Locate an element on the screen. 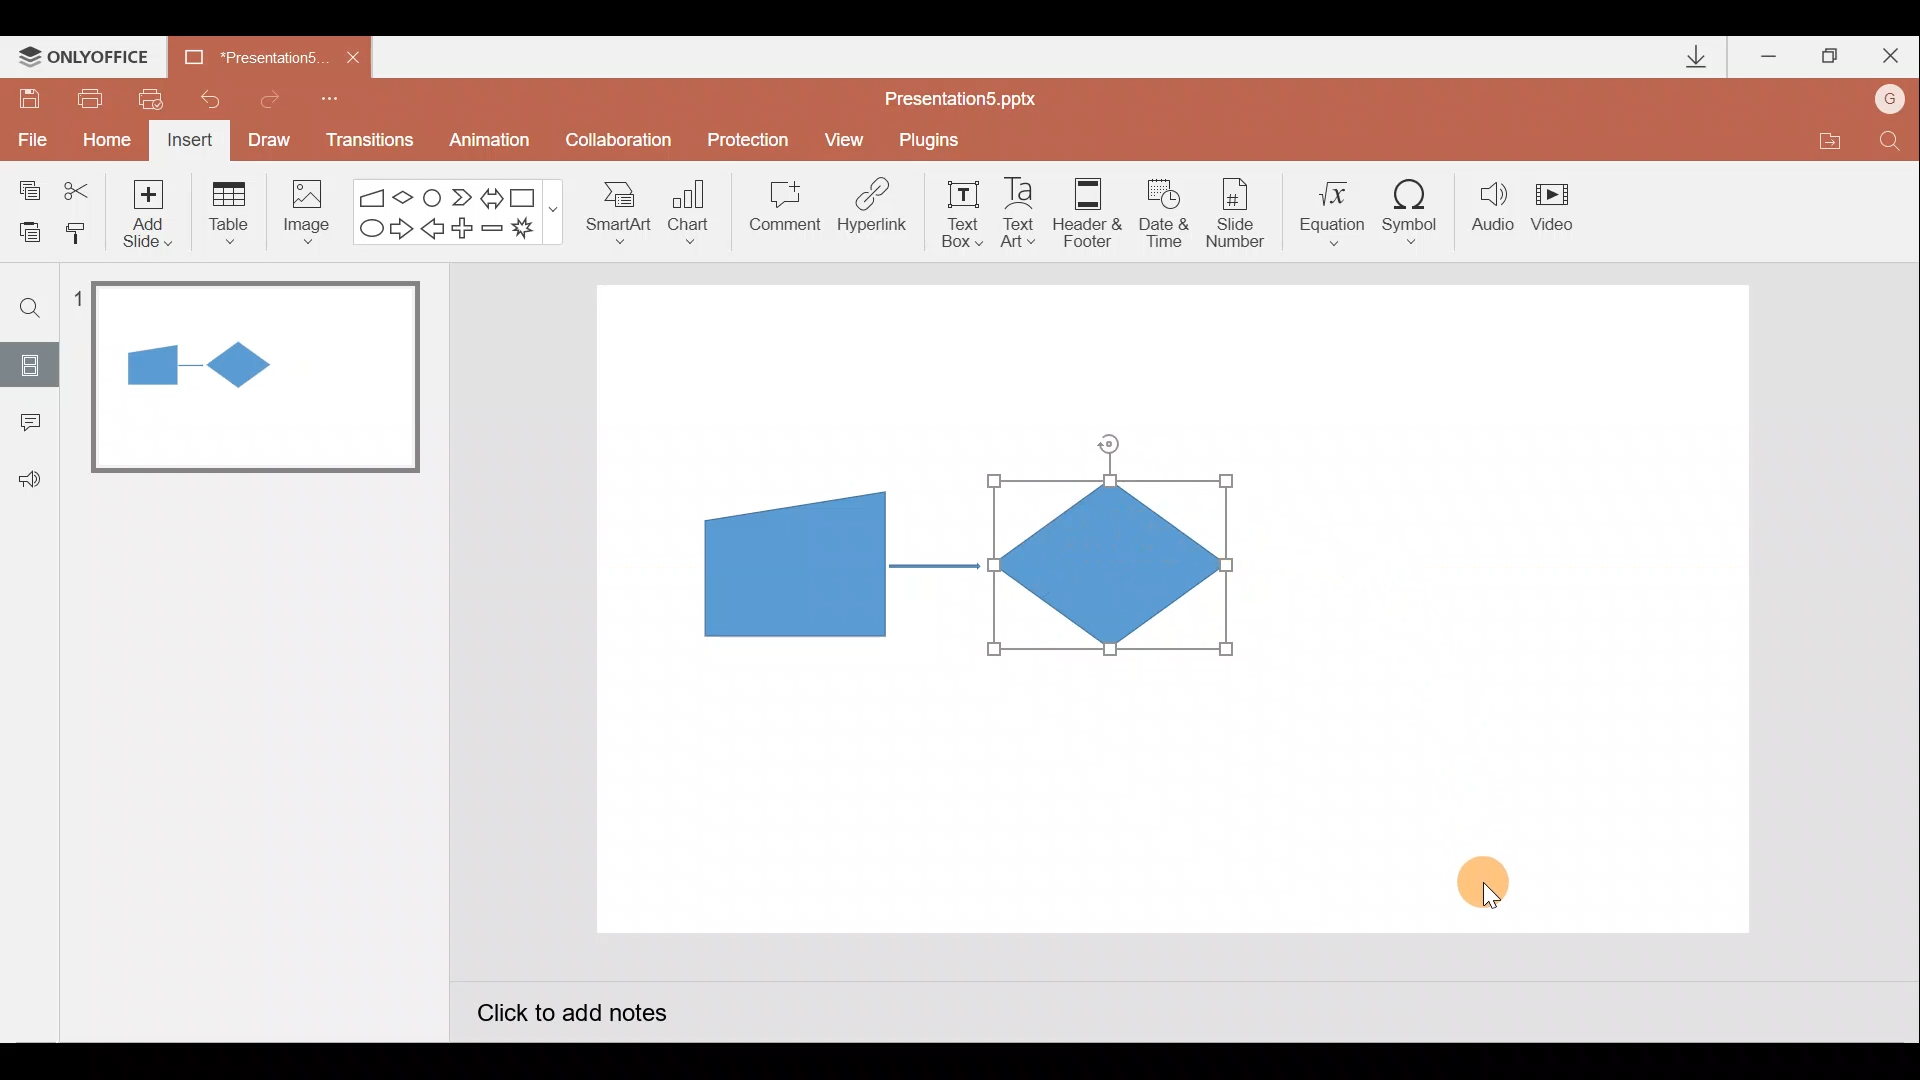 The image size is (1920, 1080). SmartArt is located at coordinates (611, 211).